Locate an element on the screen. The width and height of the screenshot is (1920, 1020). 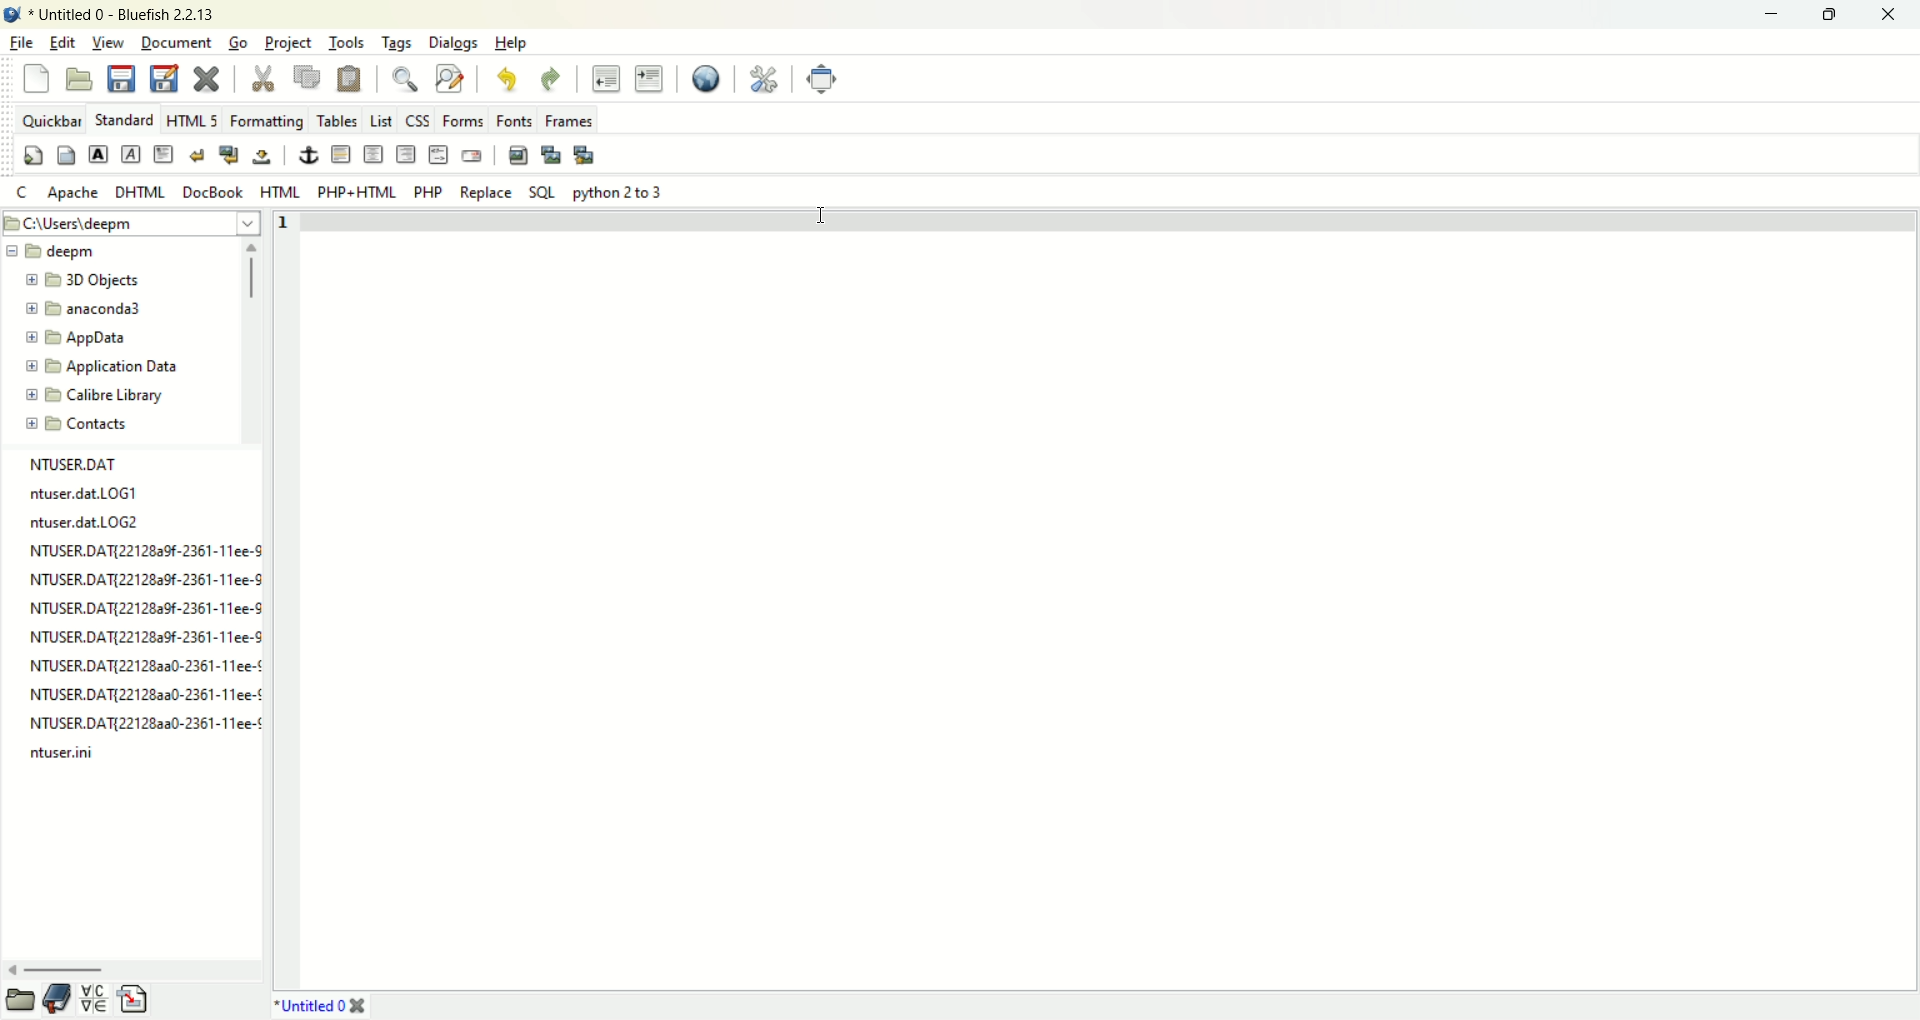
NTUSER.DAT{22128a9f-2361-11ee-S is located at coordinates (145, 634).